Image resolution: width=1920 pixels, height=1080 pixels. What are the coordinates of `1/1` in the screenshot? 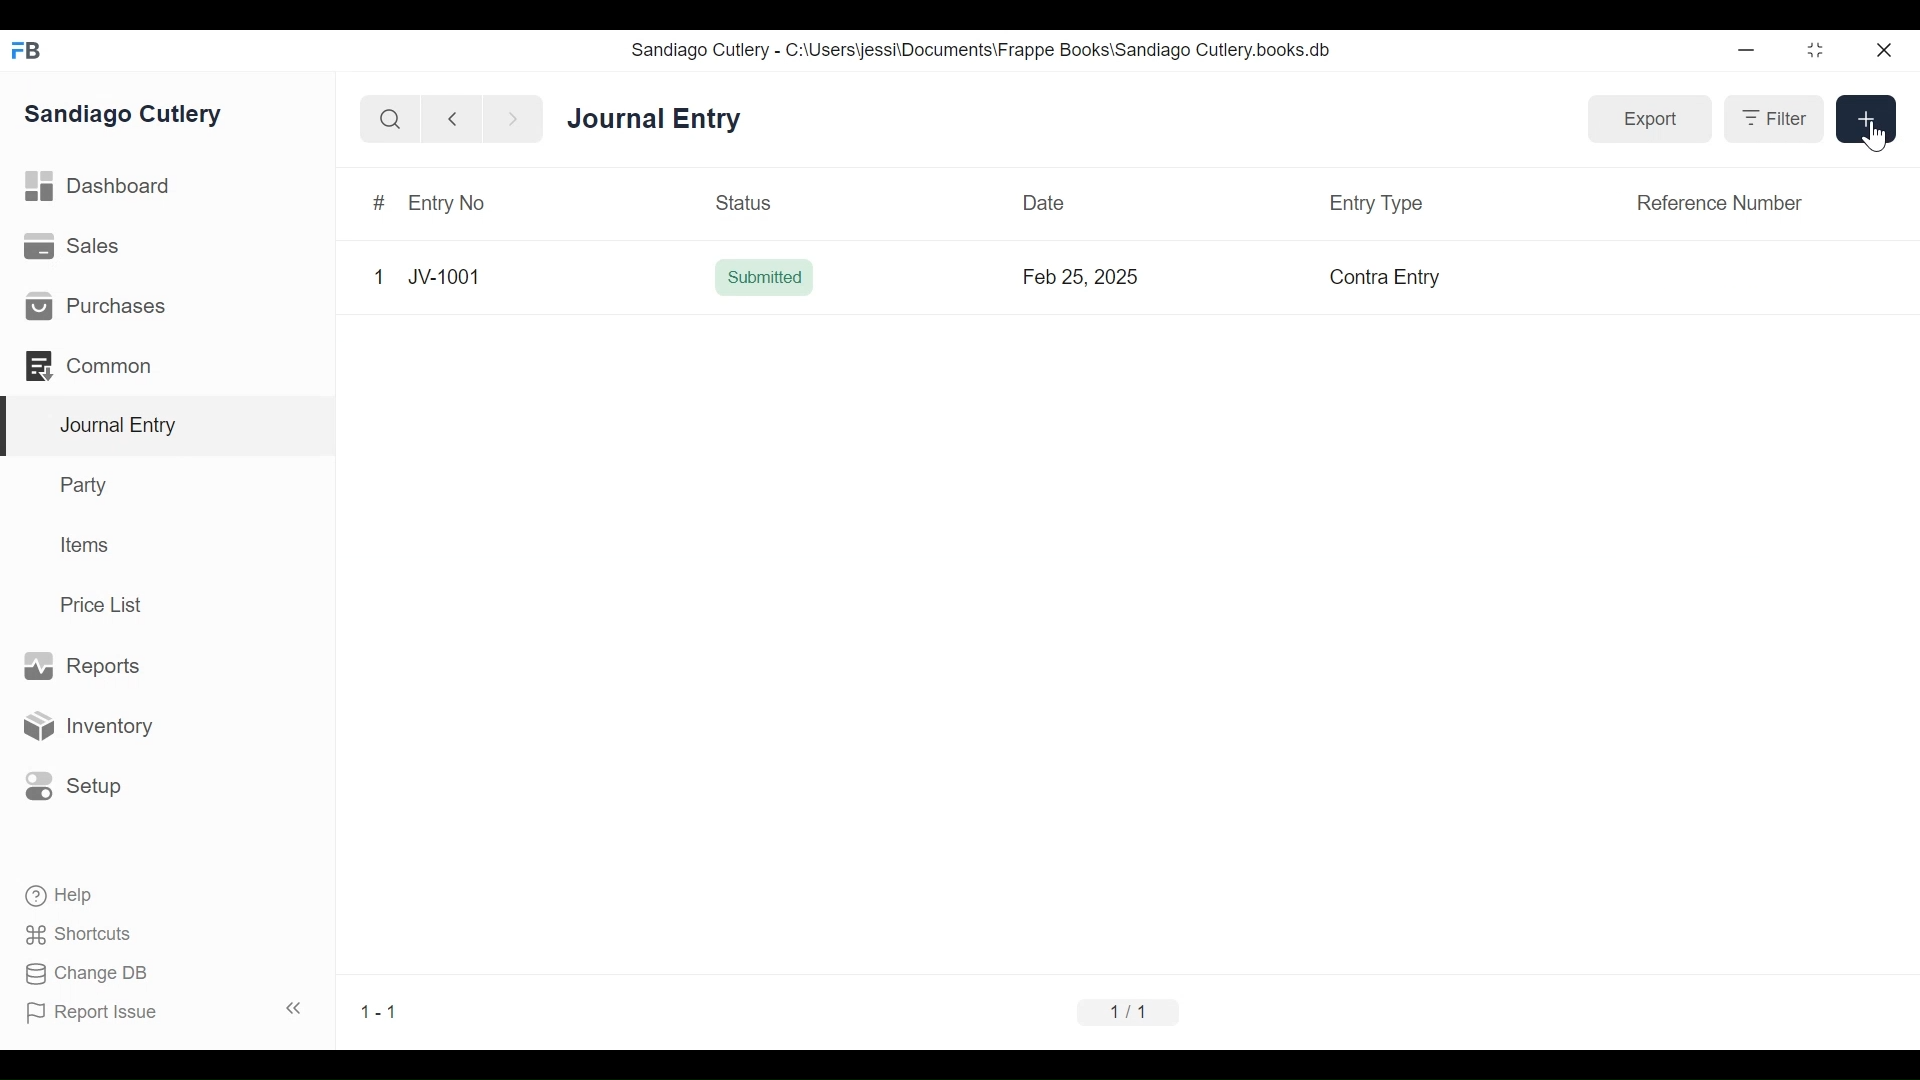 It's located at (1126, 1014).